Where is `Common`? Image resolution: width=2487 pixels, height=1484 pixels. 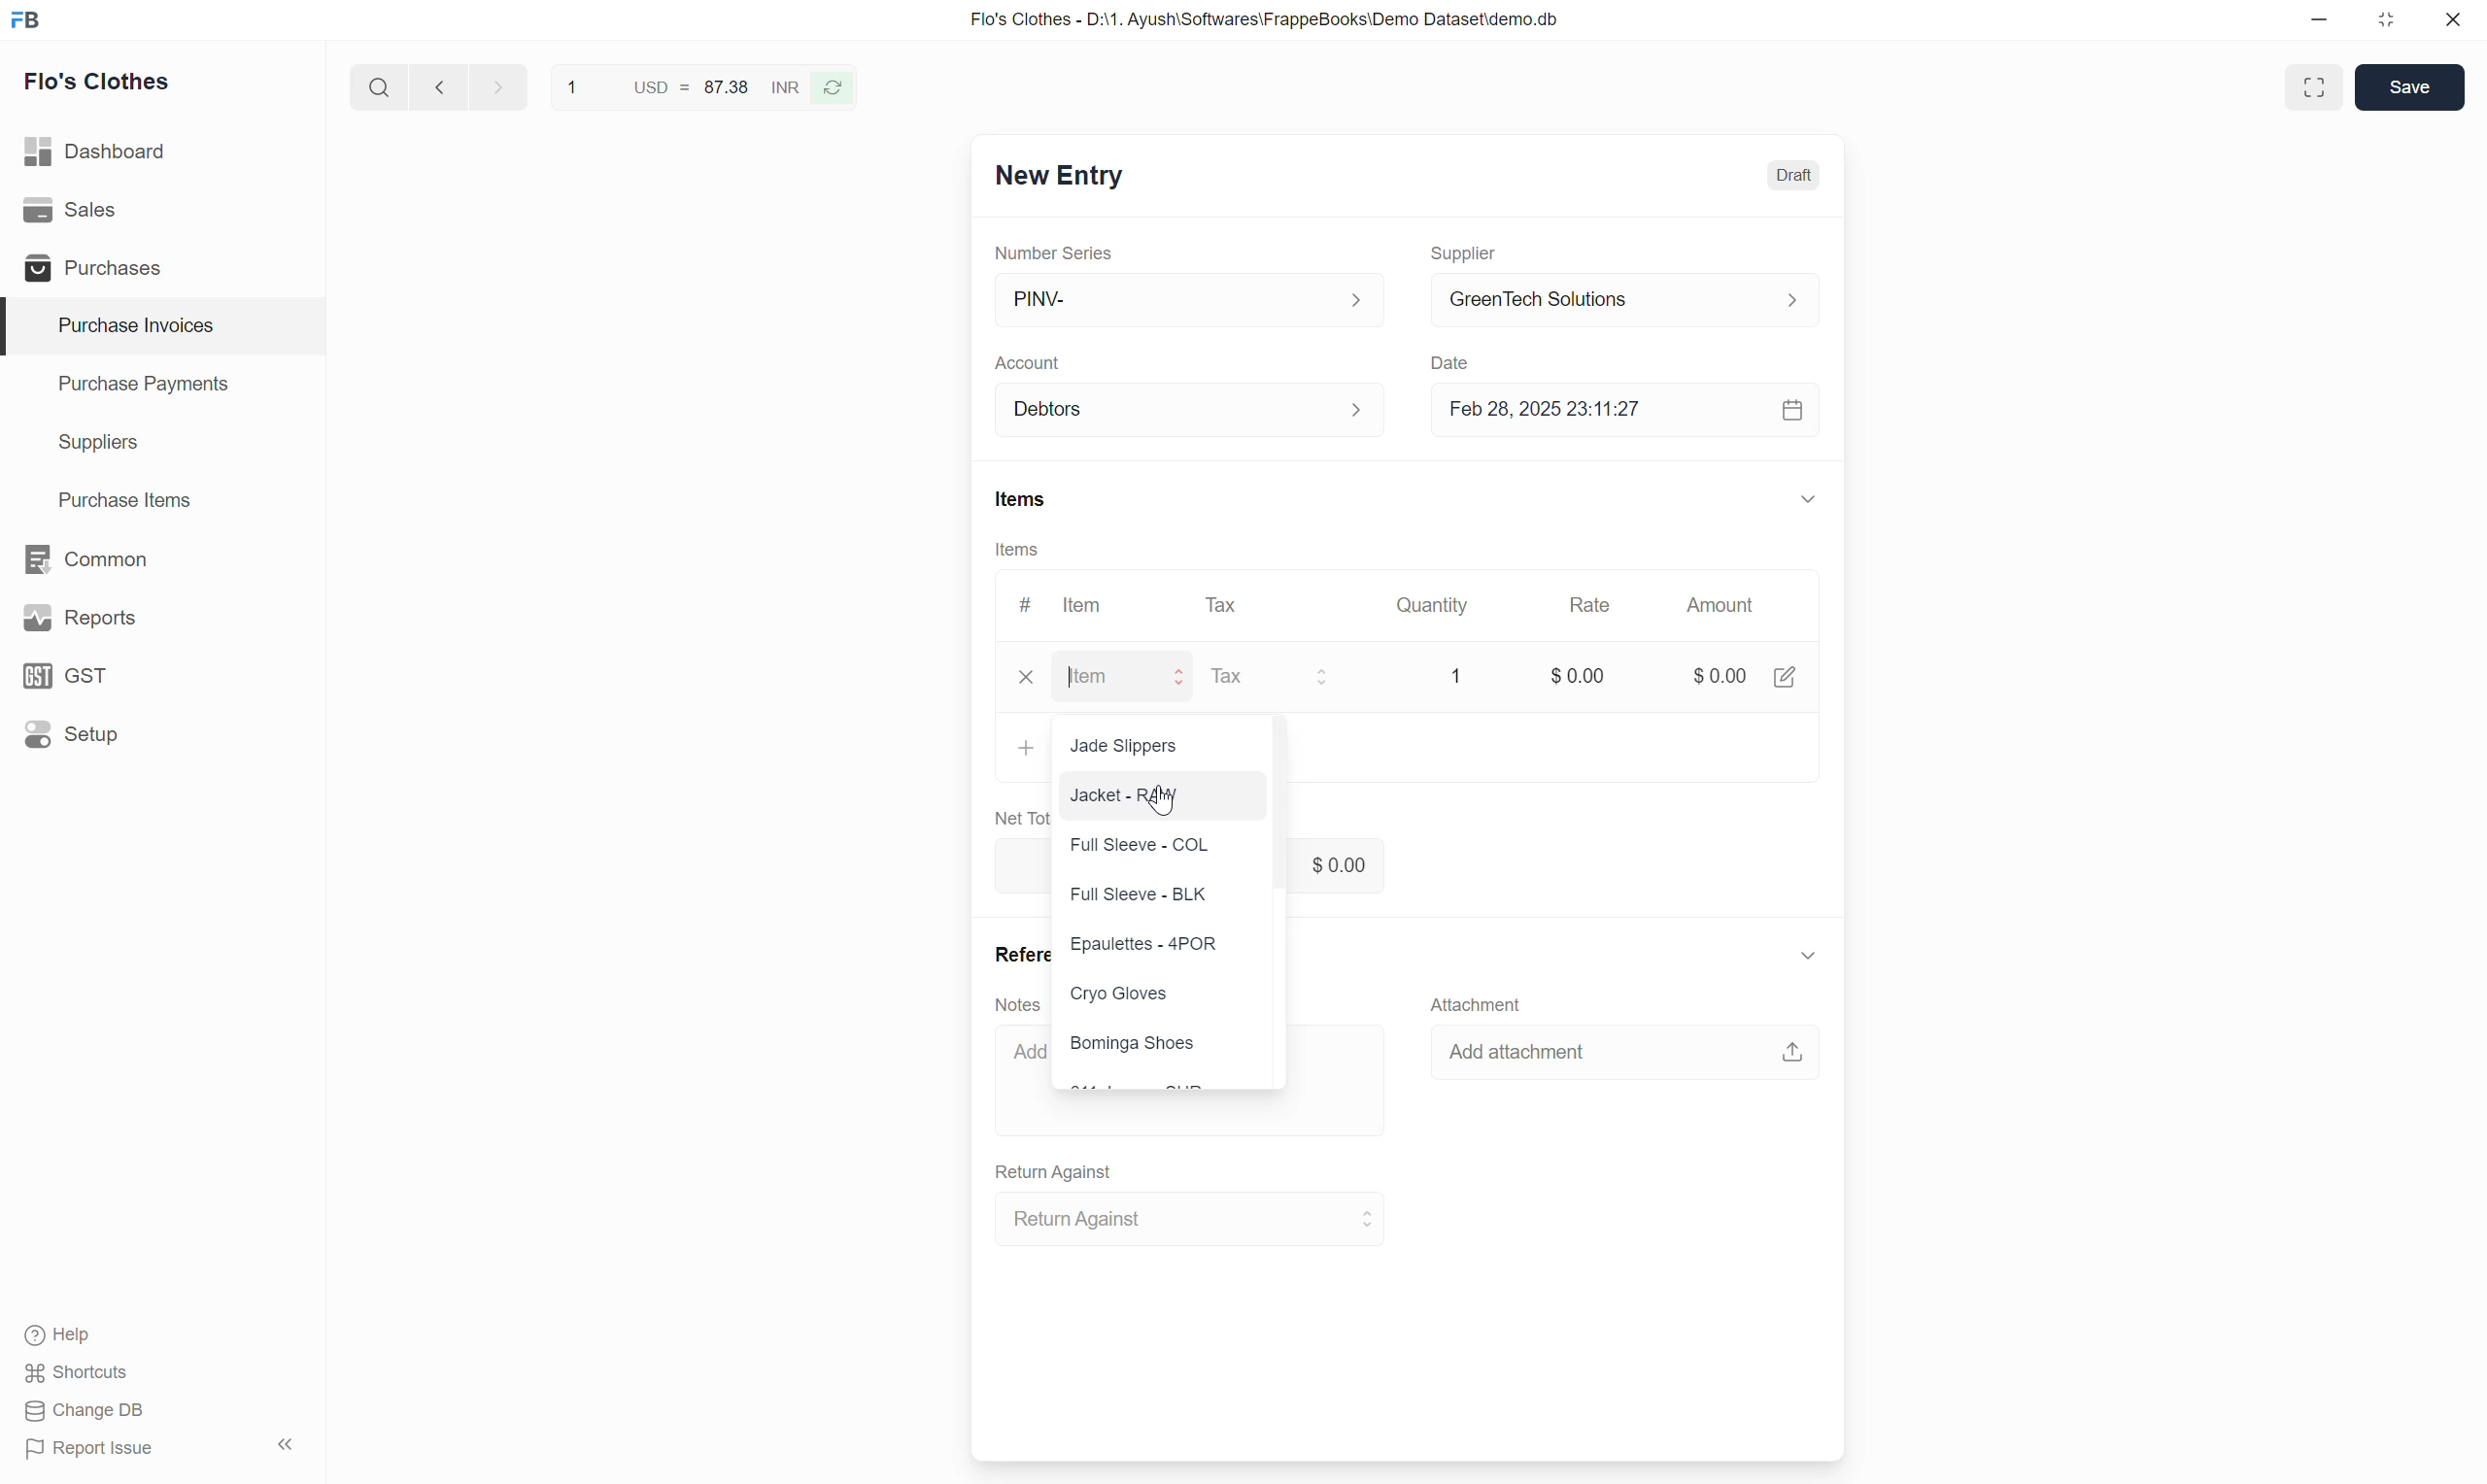 Common is located at coordinates (163, 559).